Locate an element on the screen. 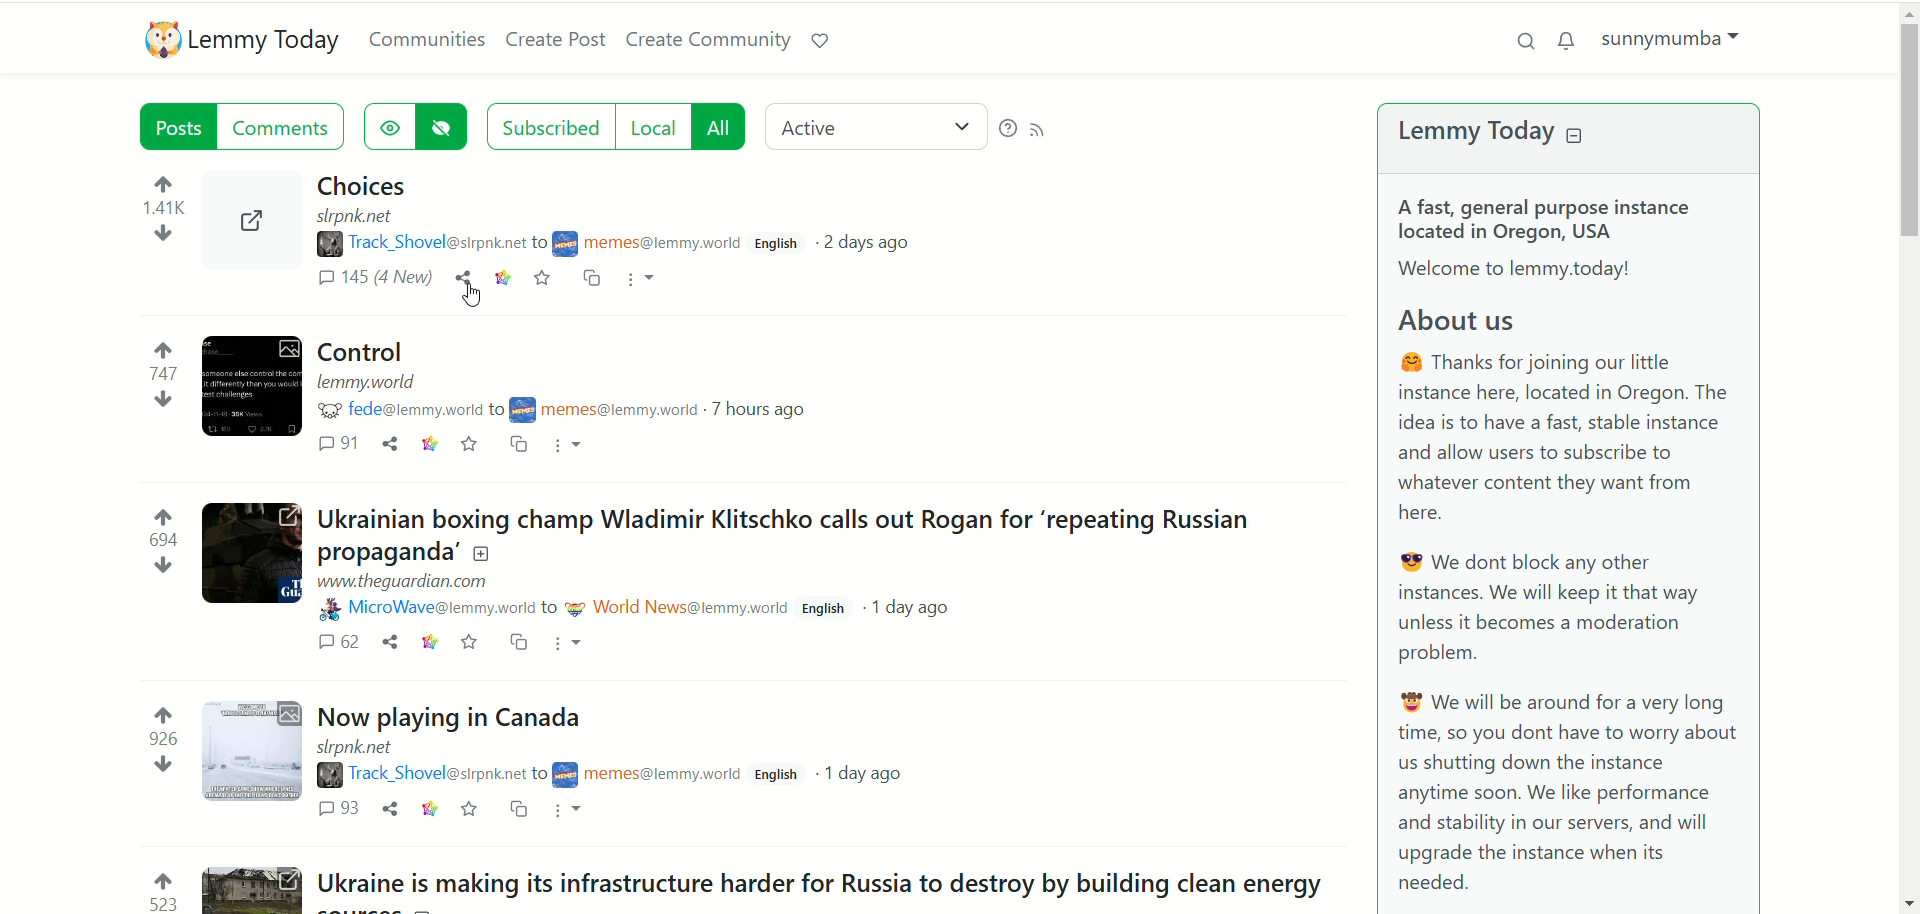  community is located at coordinates (675, 610).